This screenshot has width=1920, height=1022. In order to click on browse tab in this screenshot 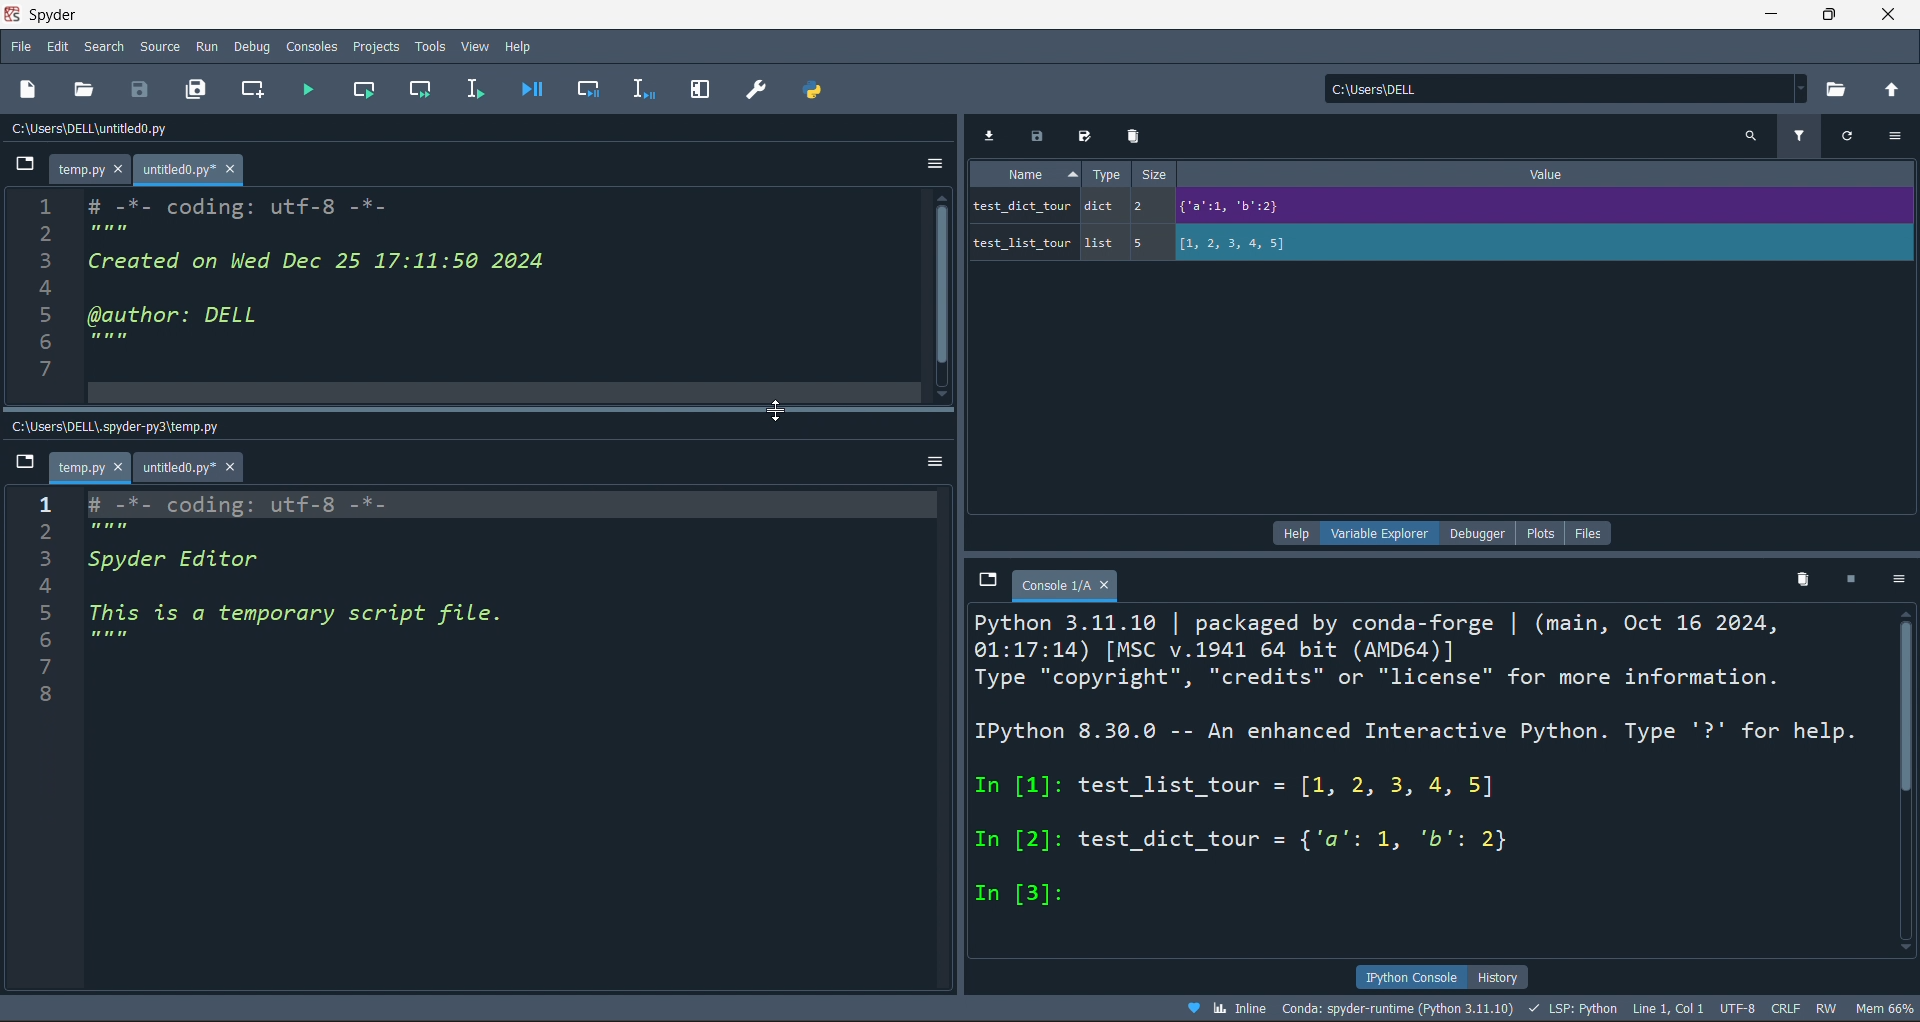, I will do `click(26, 463)`.